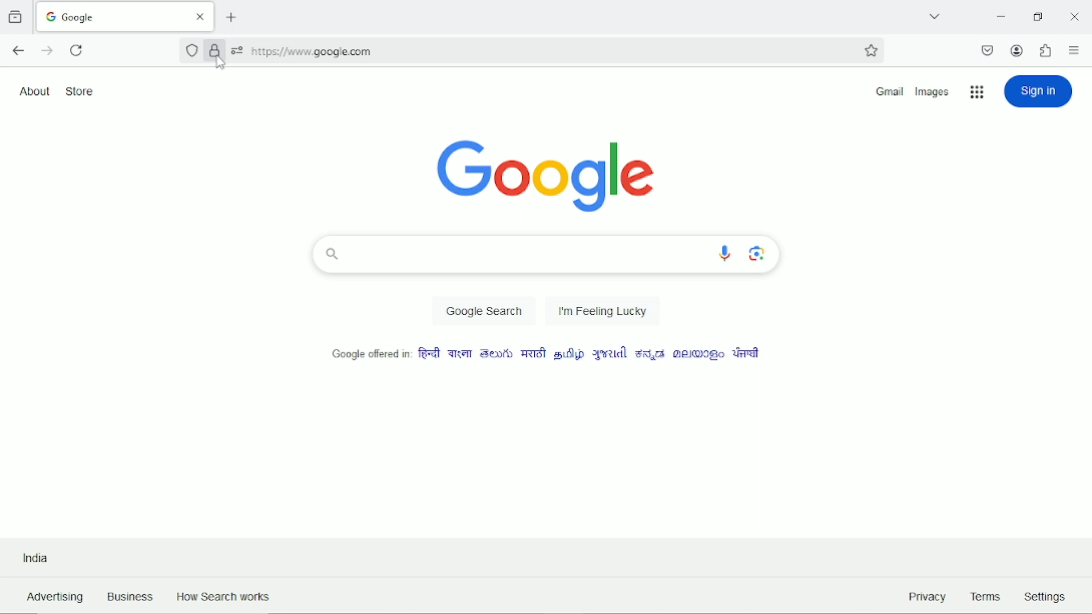 The image size is (1092, 614). I want to click on Sign in, so click(1041, 90).